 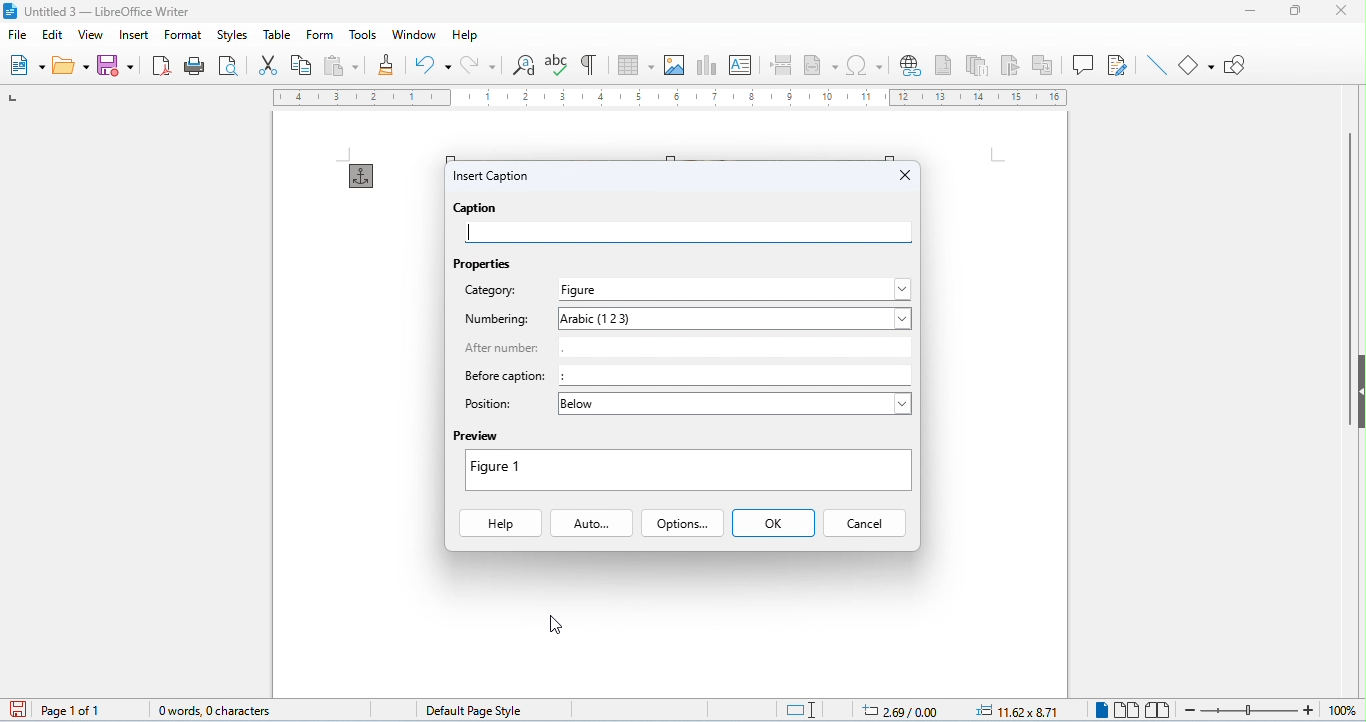 I want to click on default page, so click(x=472, y=709).